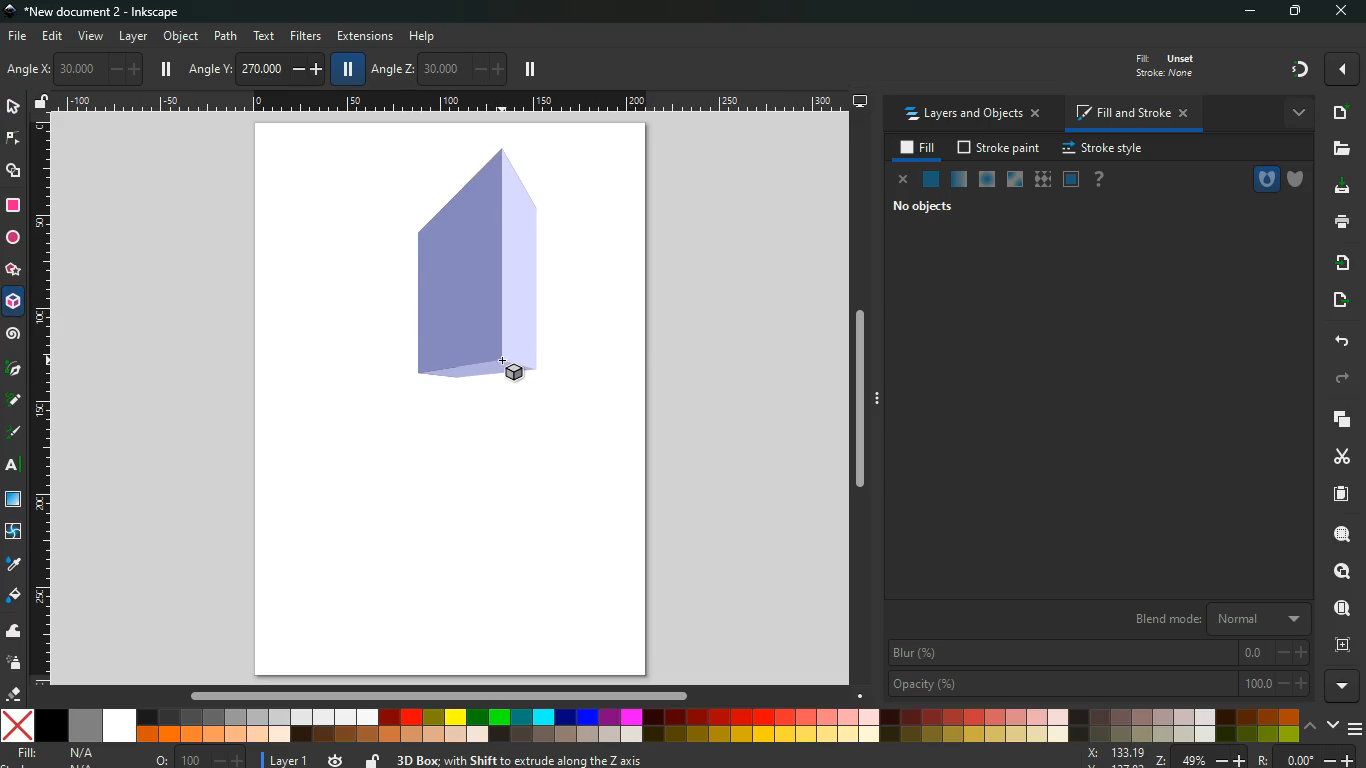  Describe the element at coordinates (1097, 682) in the screenshot. I see `opacity` at that location.